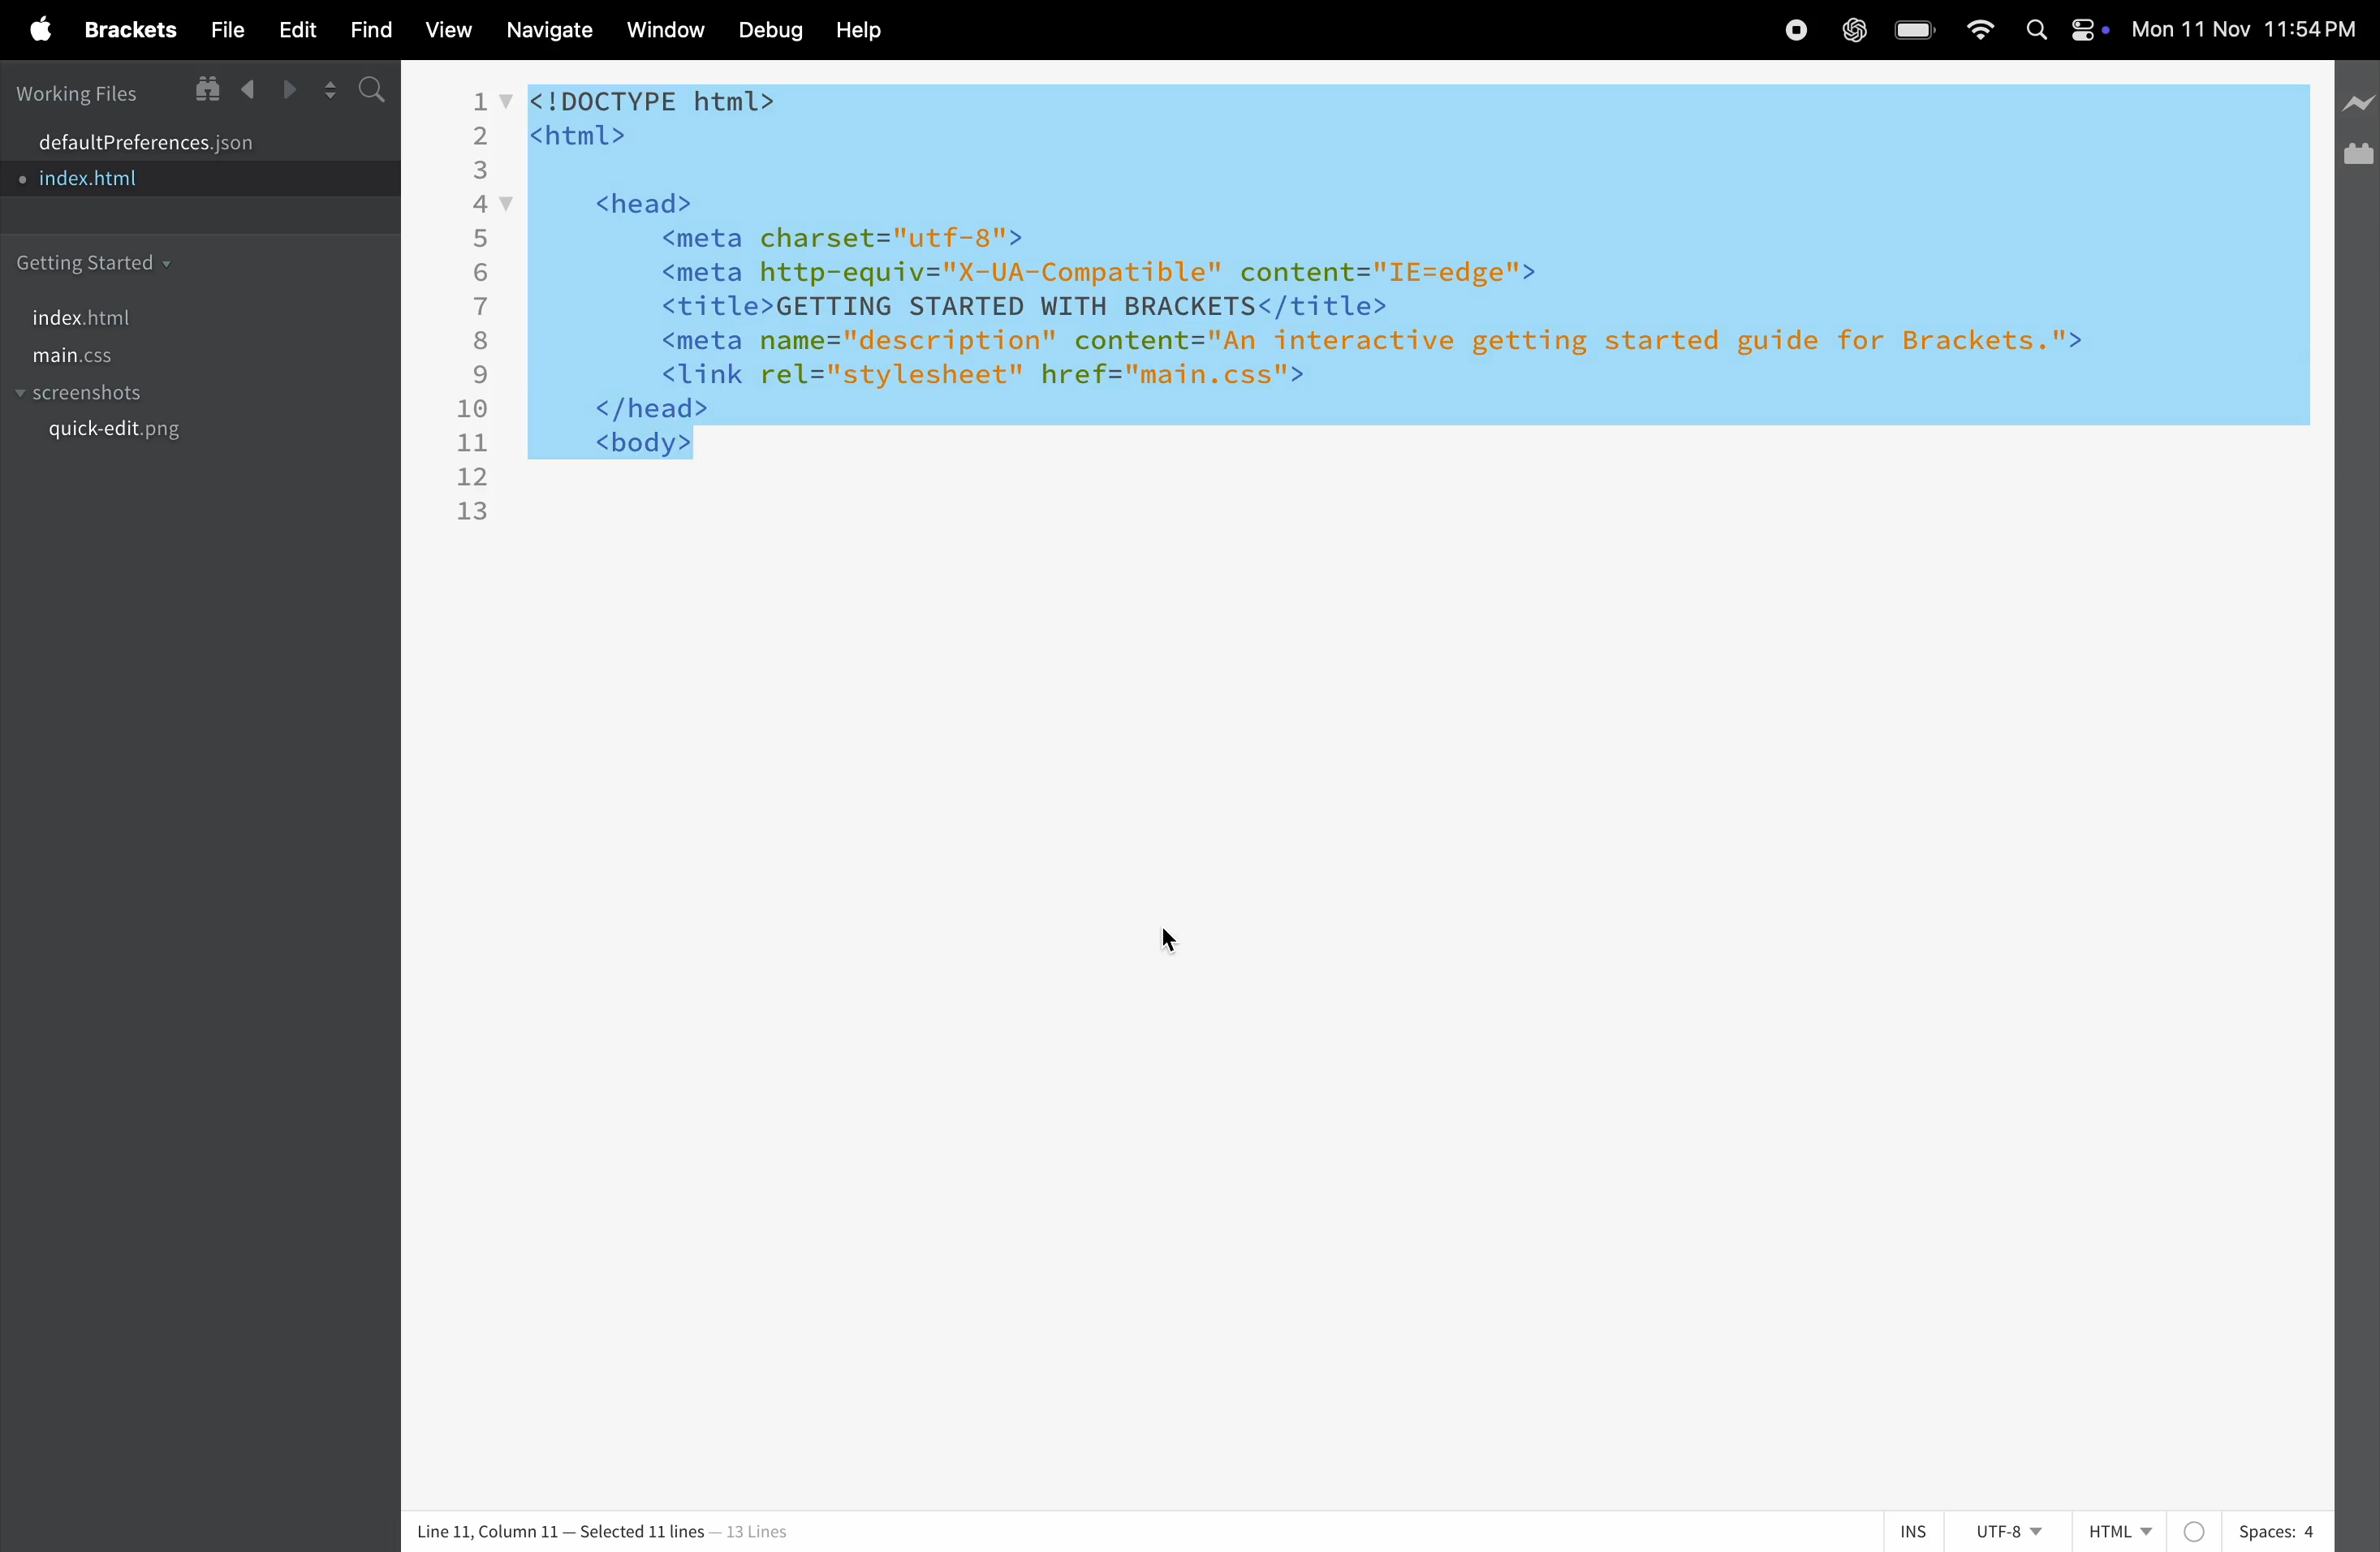  Describe the element at coordinates (473, 410) in the screenshot. I see `10` at that location.